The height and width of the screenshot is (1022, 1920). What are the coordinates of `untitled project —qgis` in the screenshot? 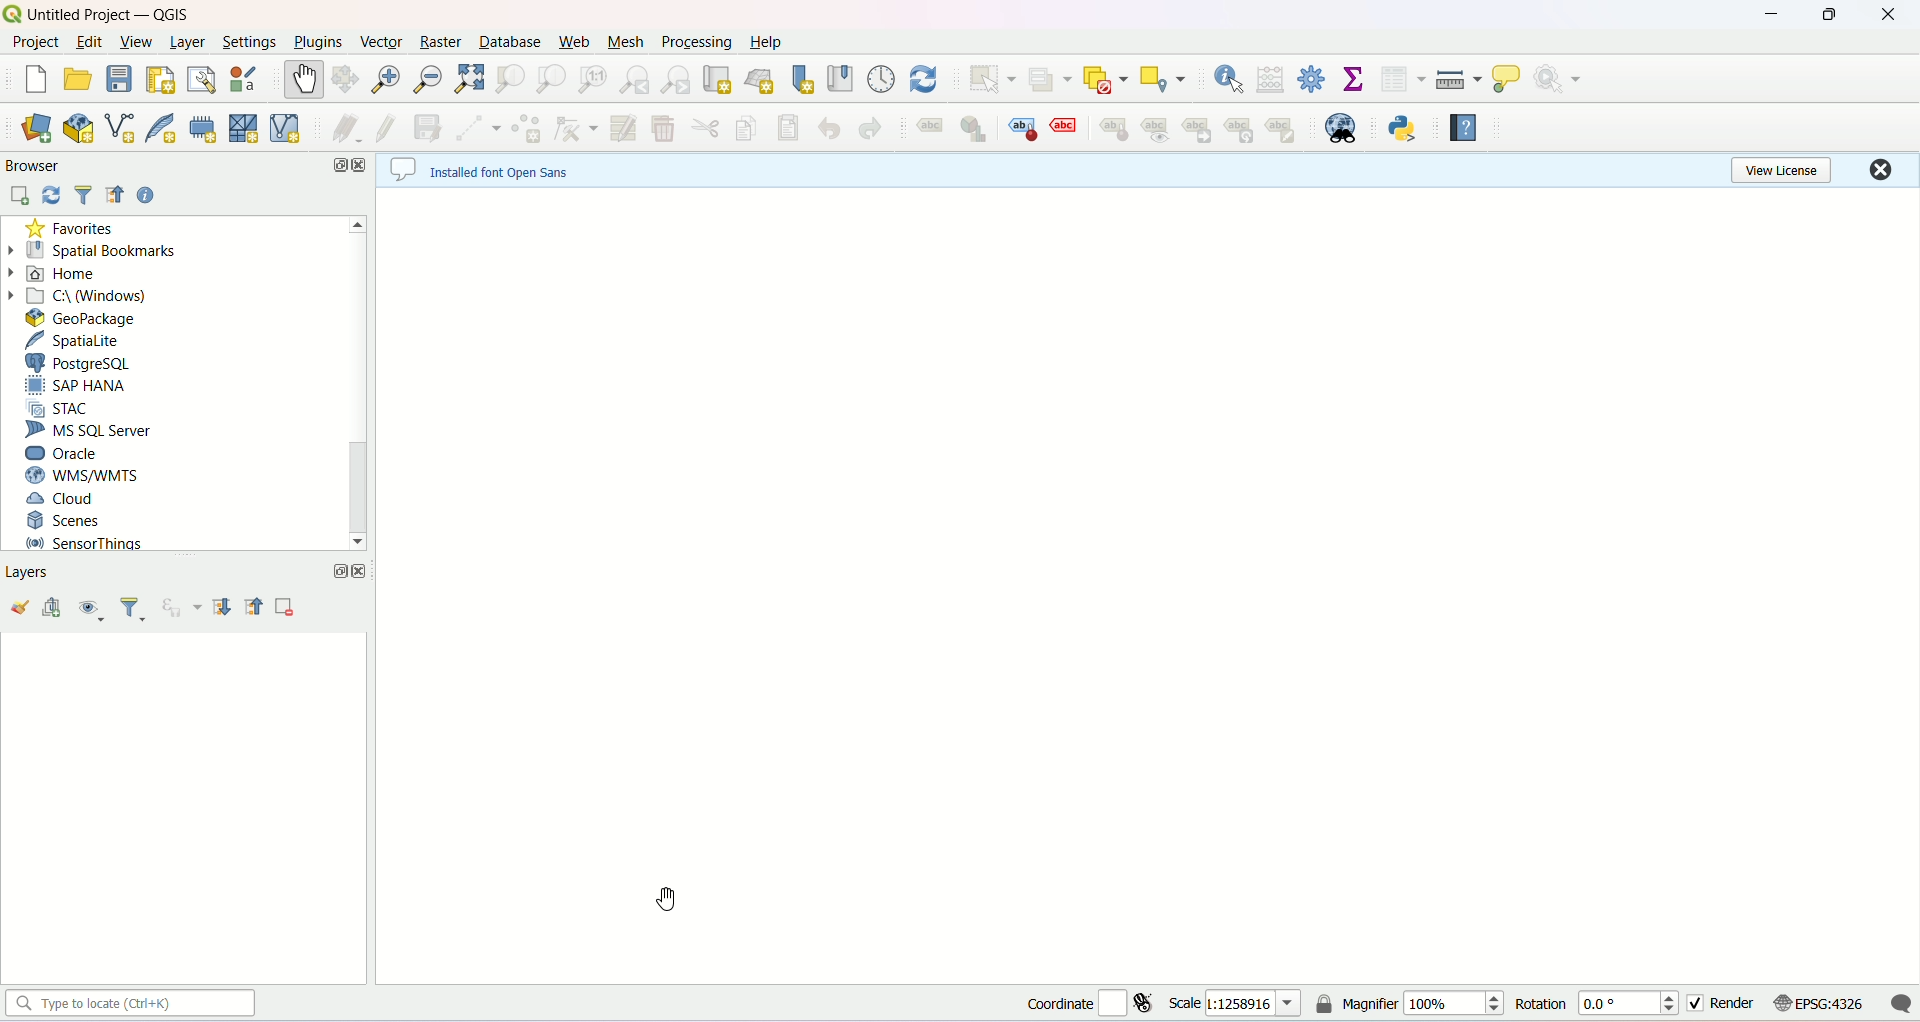 It's located at (133, 15).